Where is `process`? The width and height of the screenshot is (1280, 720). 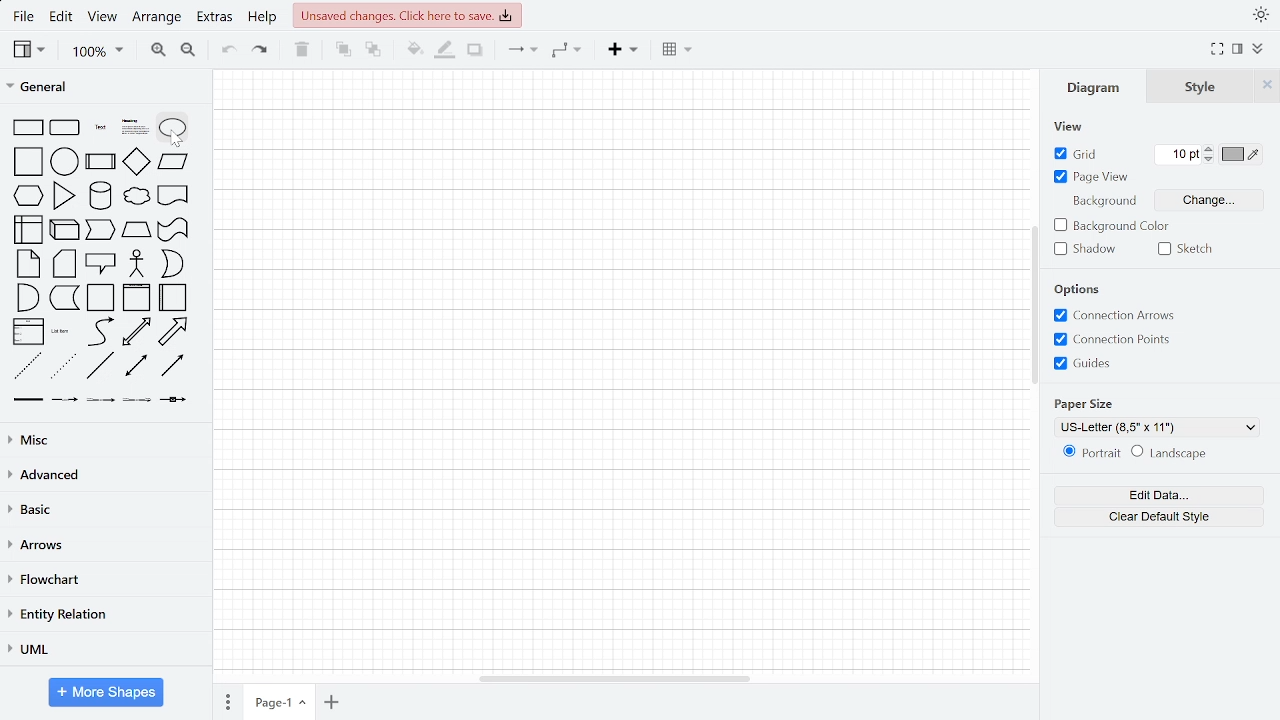
process is located at coordinates (100, 161).